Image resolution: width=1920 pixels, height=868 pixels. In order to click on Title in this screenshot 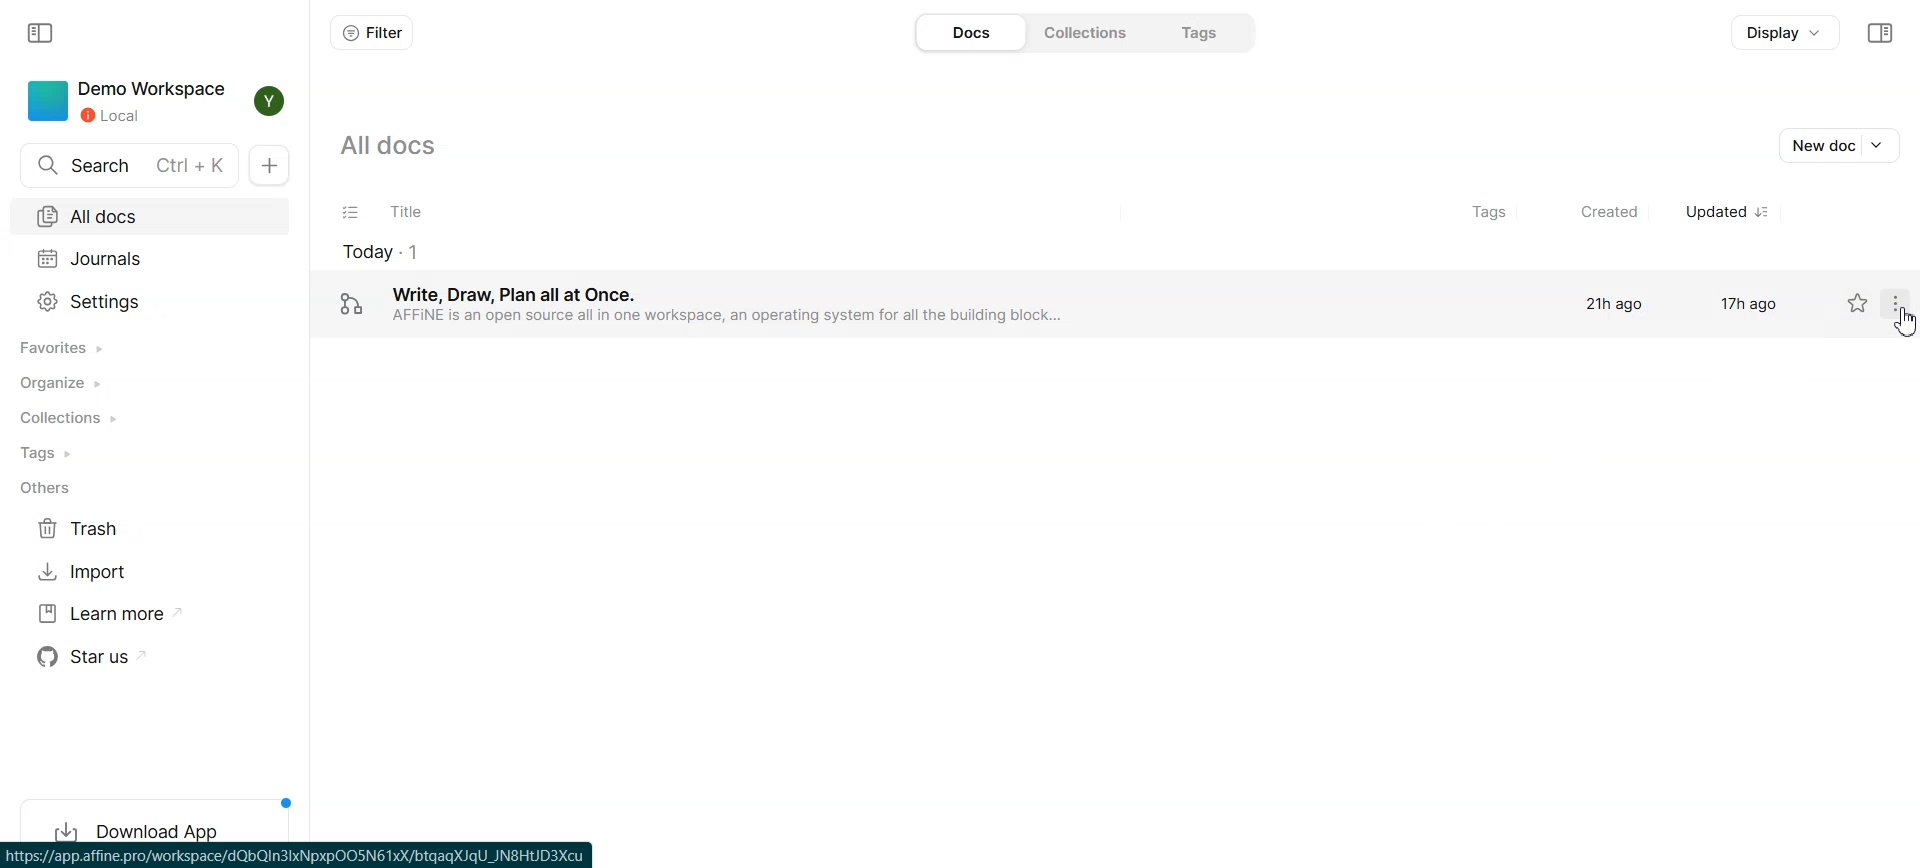, I will do `click(409, 212)`.